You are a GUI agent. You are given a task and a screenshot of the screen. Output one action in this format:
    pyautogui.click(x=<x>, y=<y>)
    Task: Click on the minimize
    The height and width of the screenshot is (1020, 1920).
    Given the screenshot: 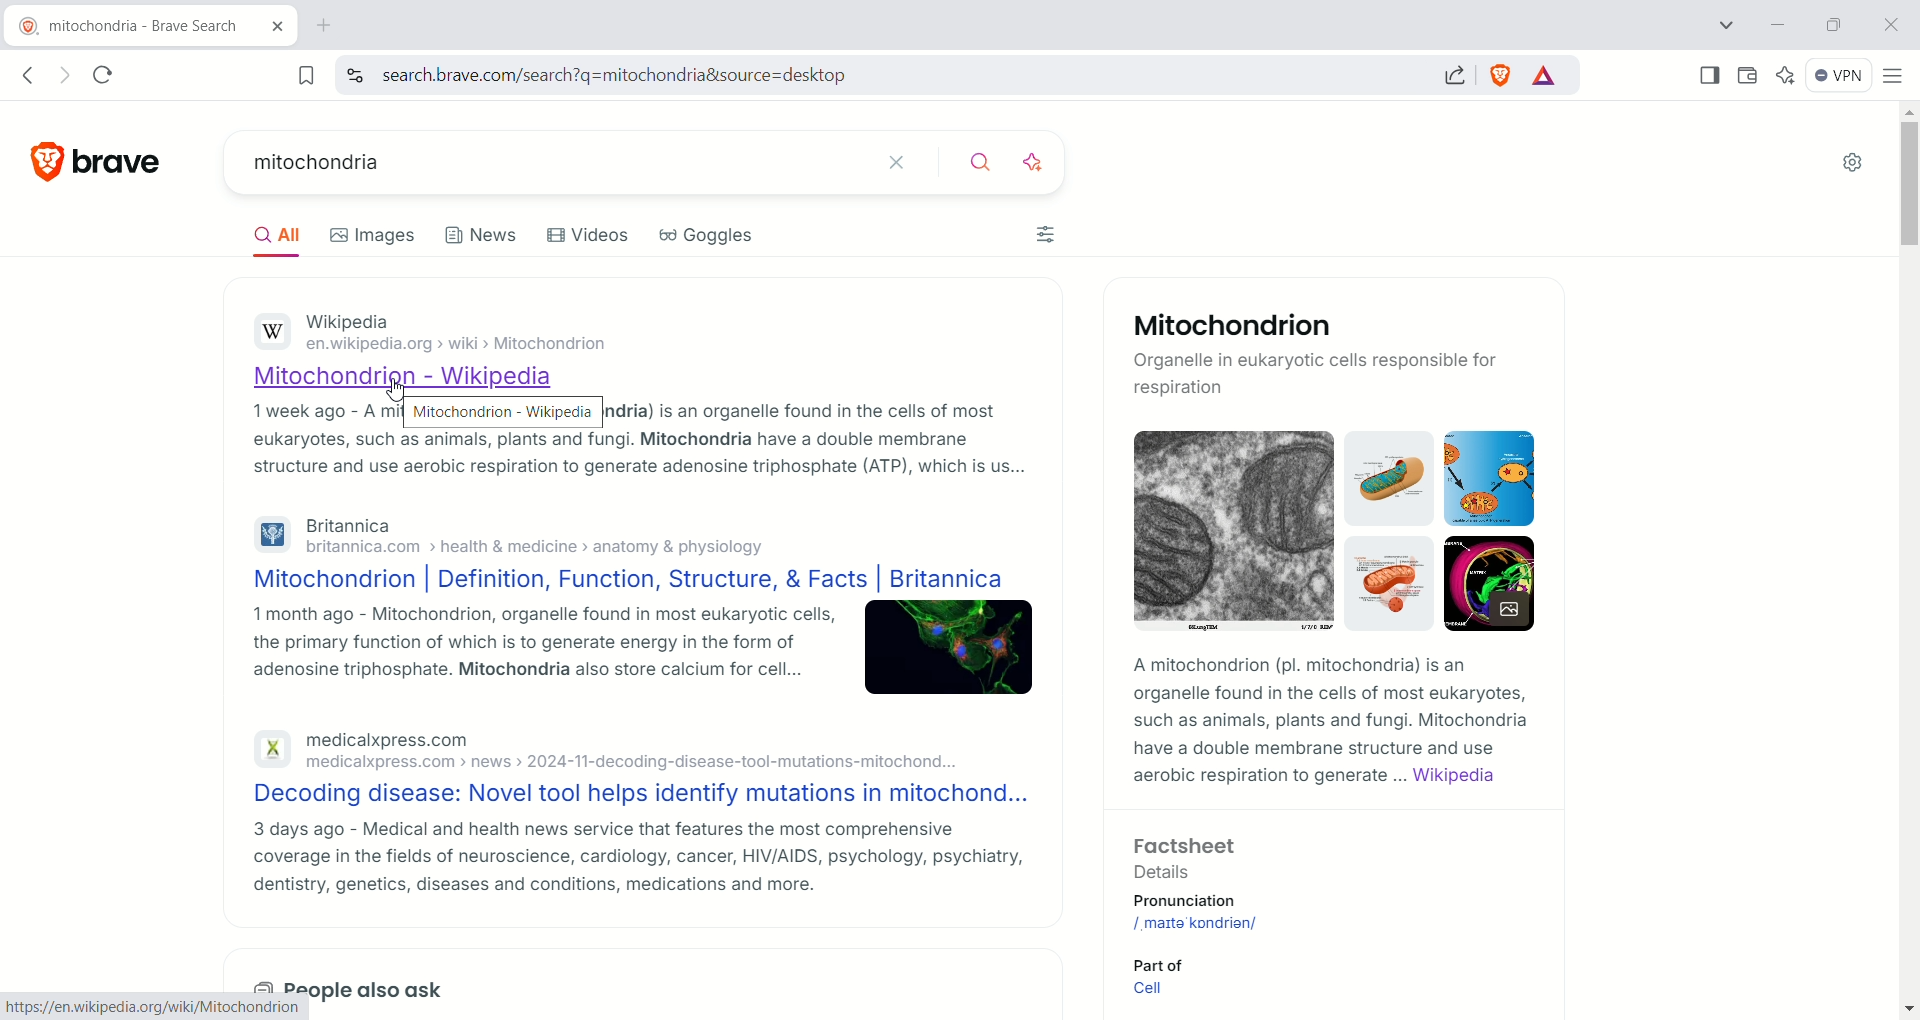 What is the action you would take?
    pyautogui.click(x=1783, y=28)
    